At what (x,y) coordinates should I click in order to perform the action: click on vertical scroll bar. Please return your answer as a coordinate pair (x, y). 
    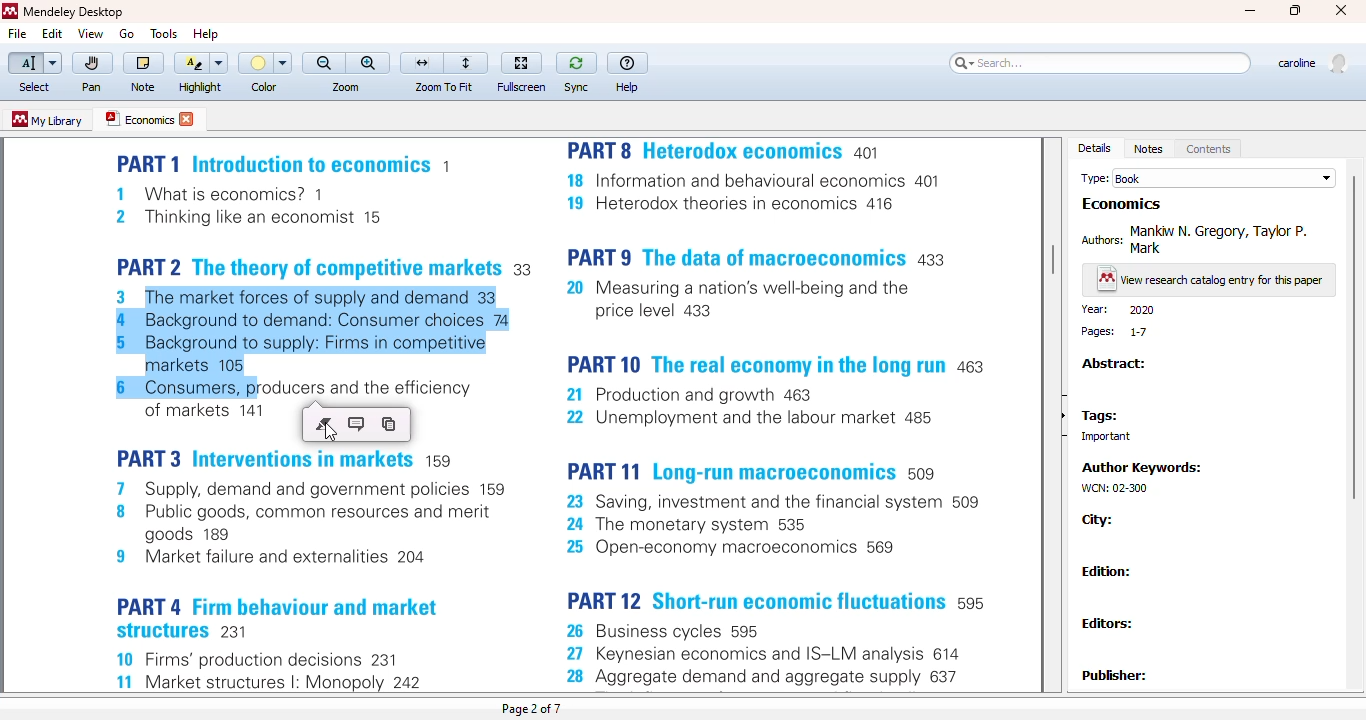
    Looking at the image, I should click on (1053, 261).